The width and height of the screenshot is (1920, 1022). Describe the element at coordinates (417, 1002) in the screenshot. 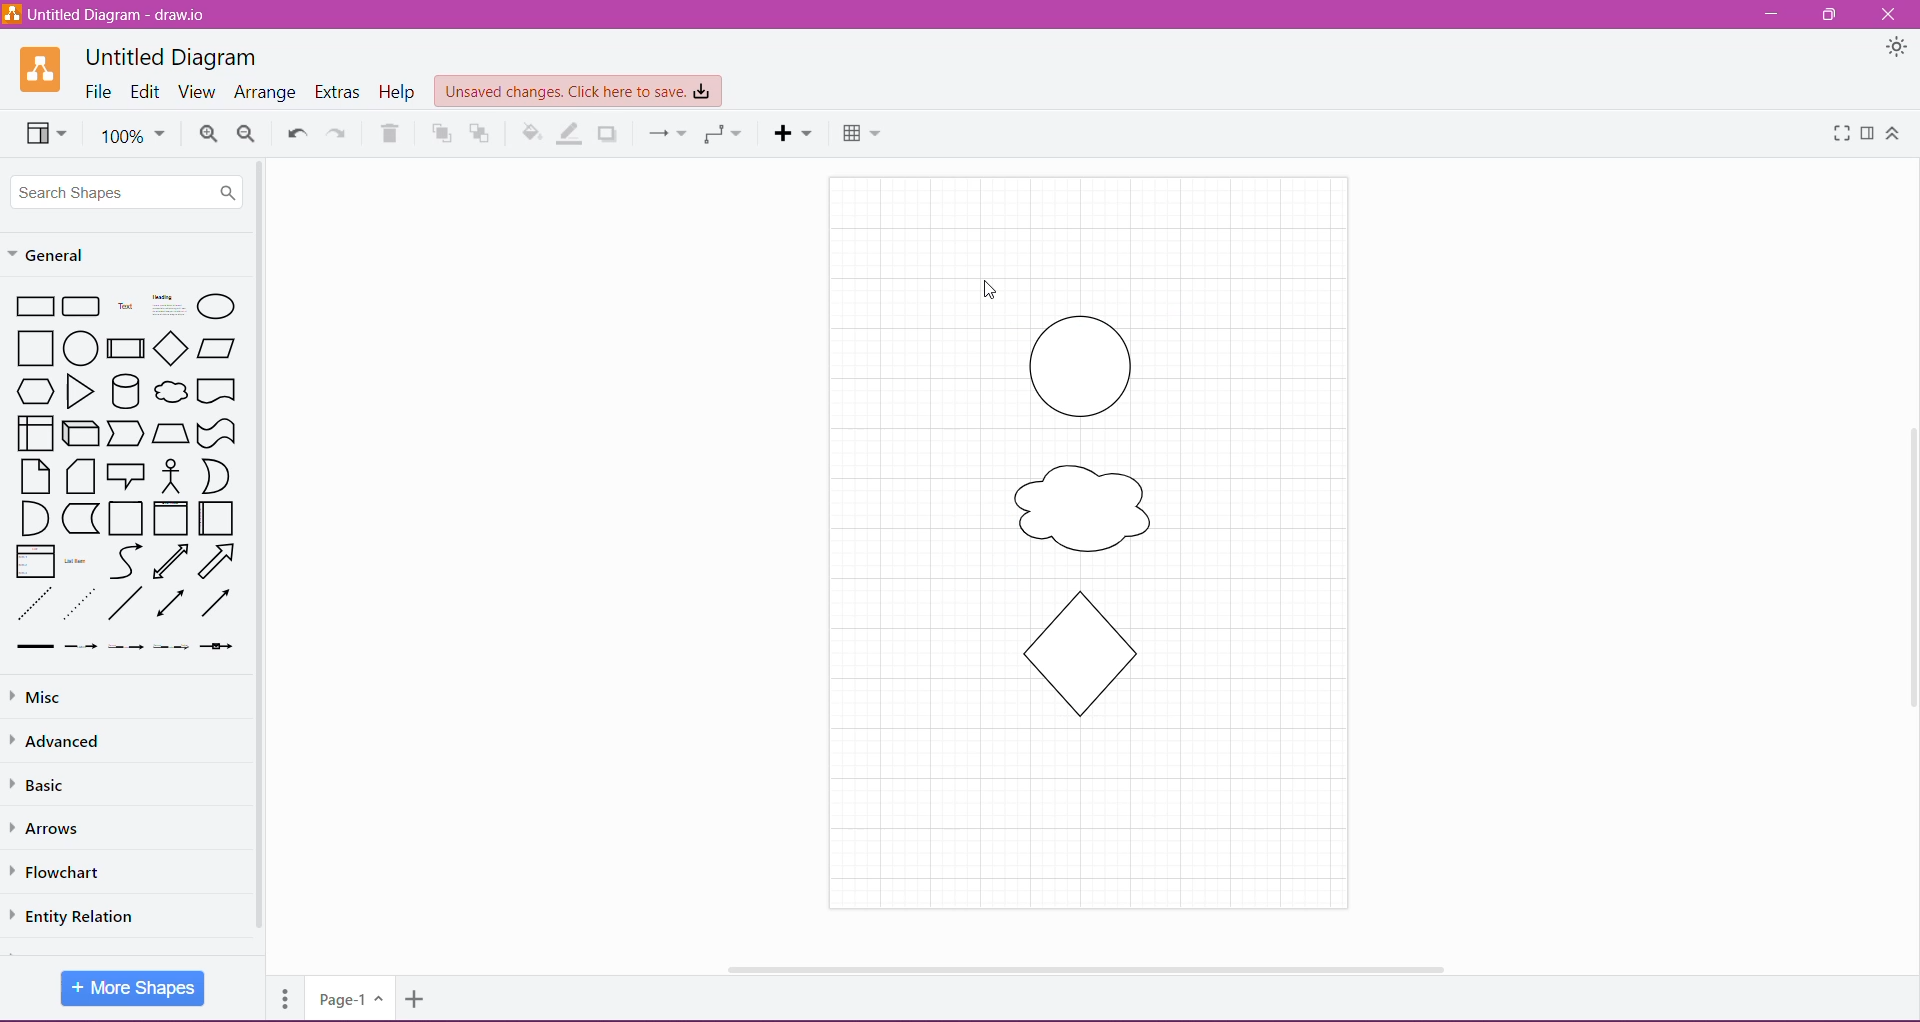

I see `Insert Page` at that location.